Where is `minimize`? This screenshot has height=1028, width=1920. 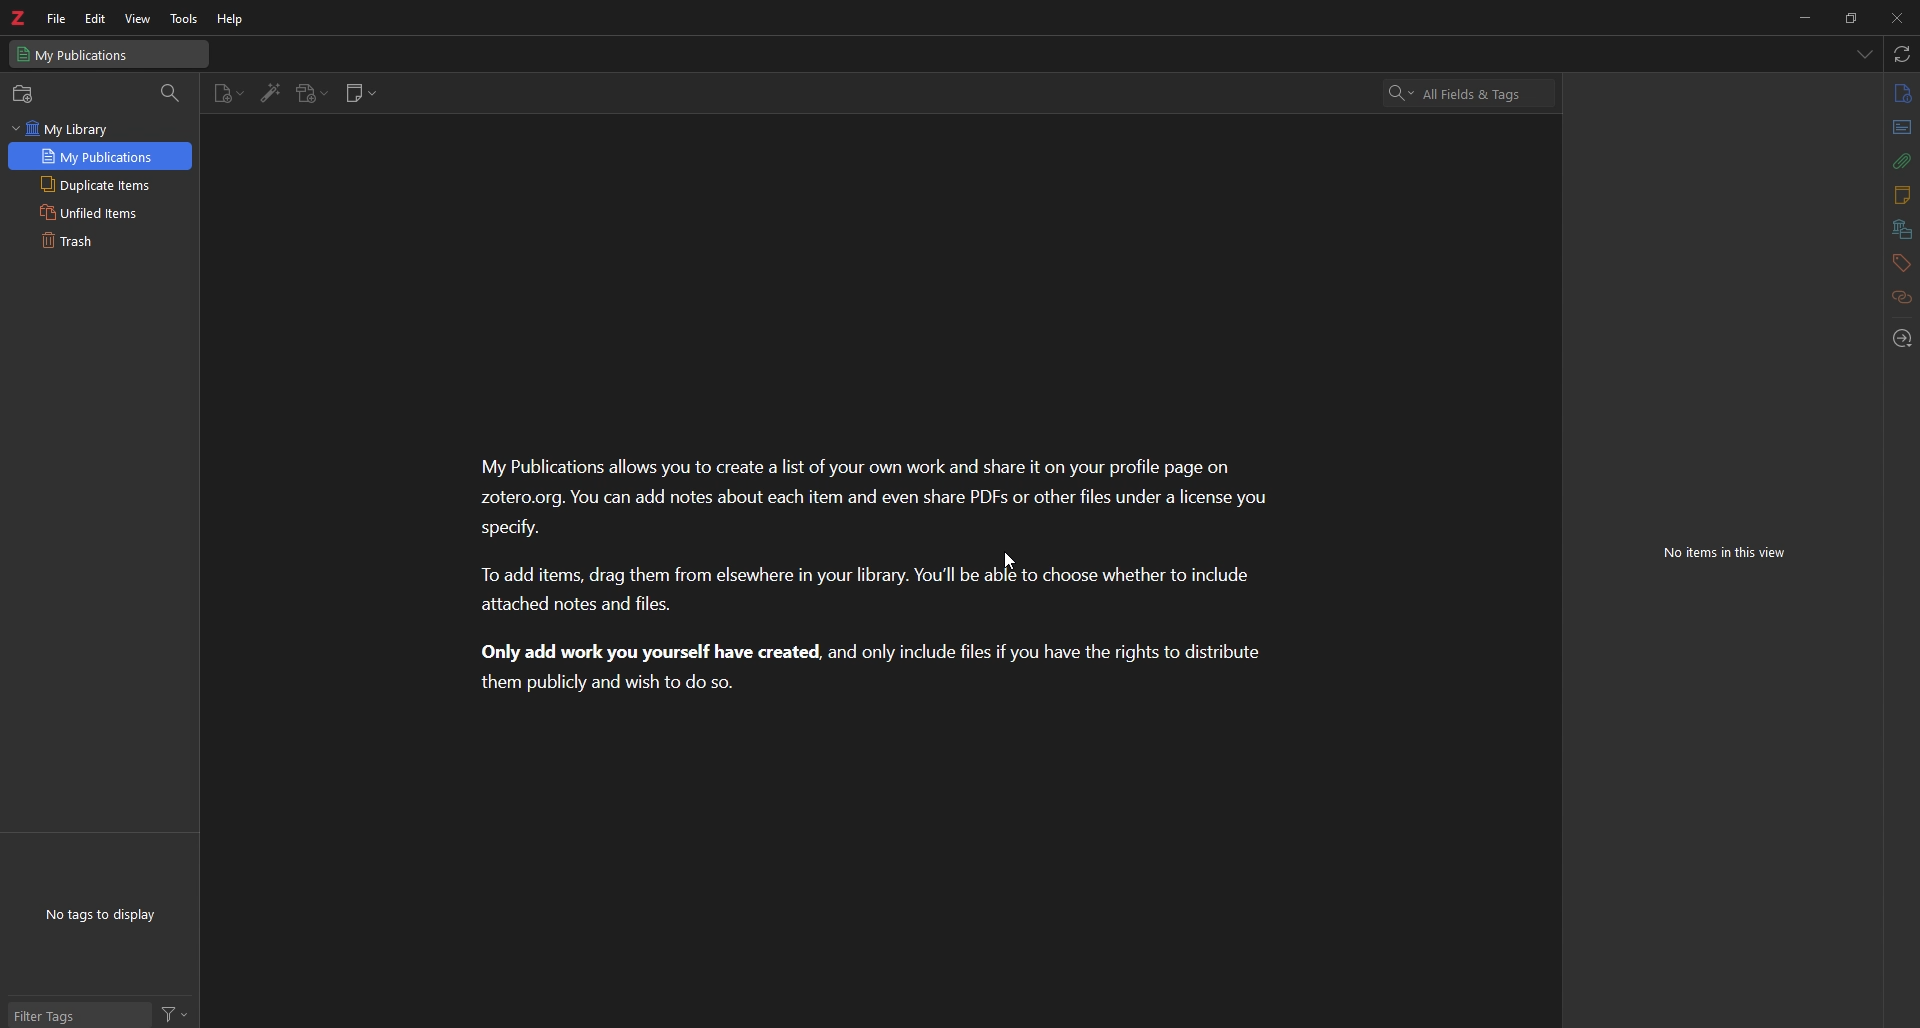
minimize is located at coordinates (1810, 16).